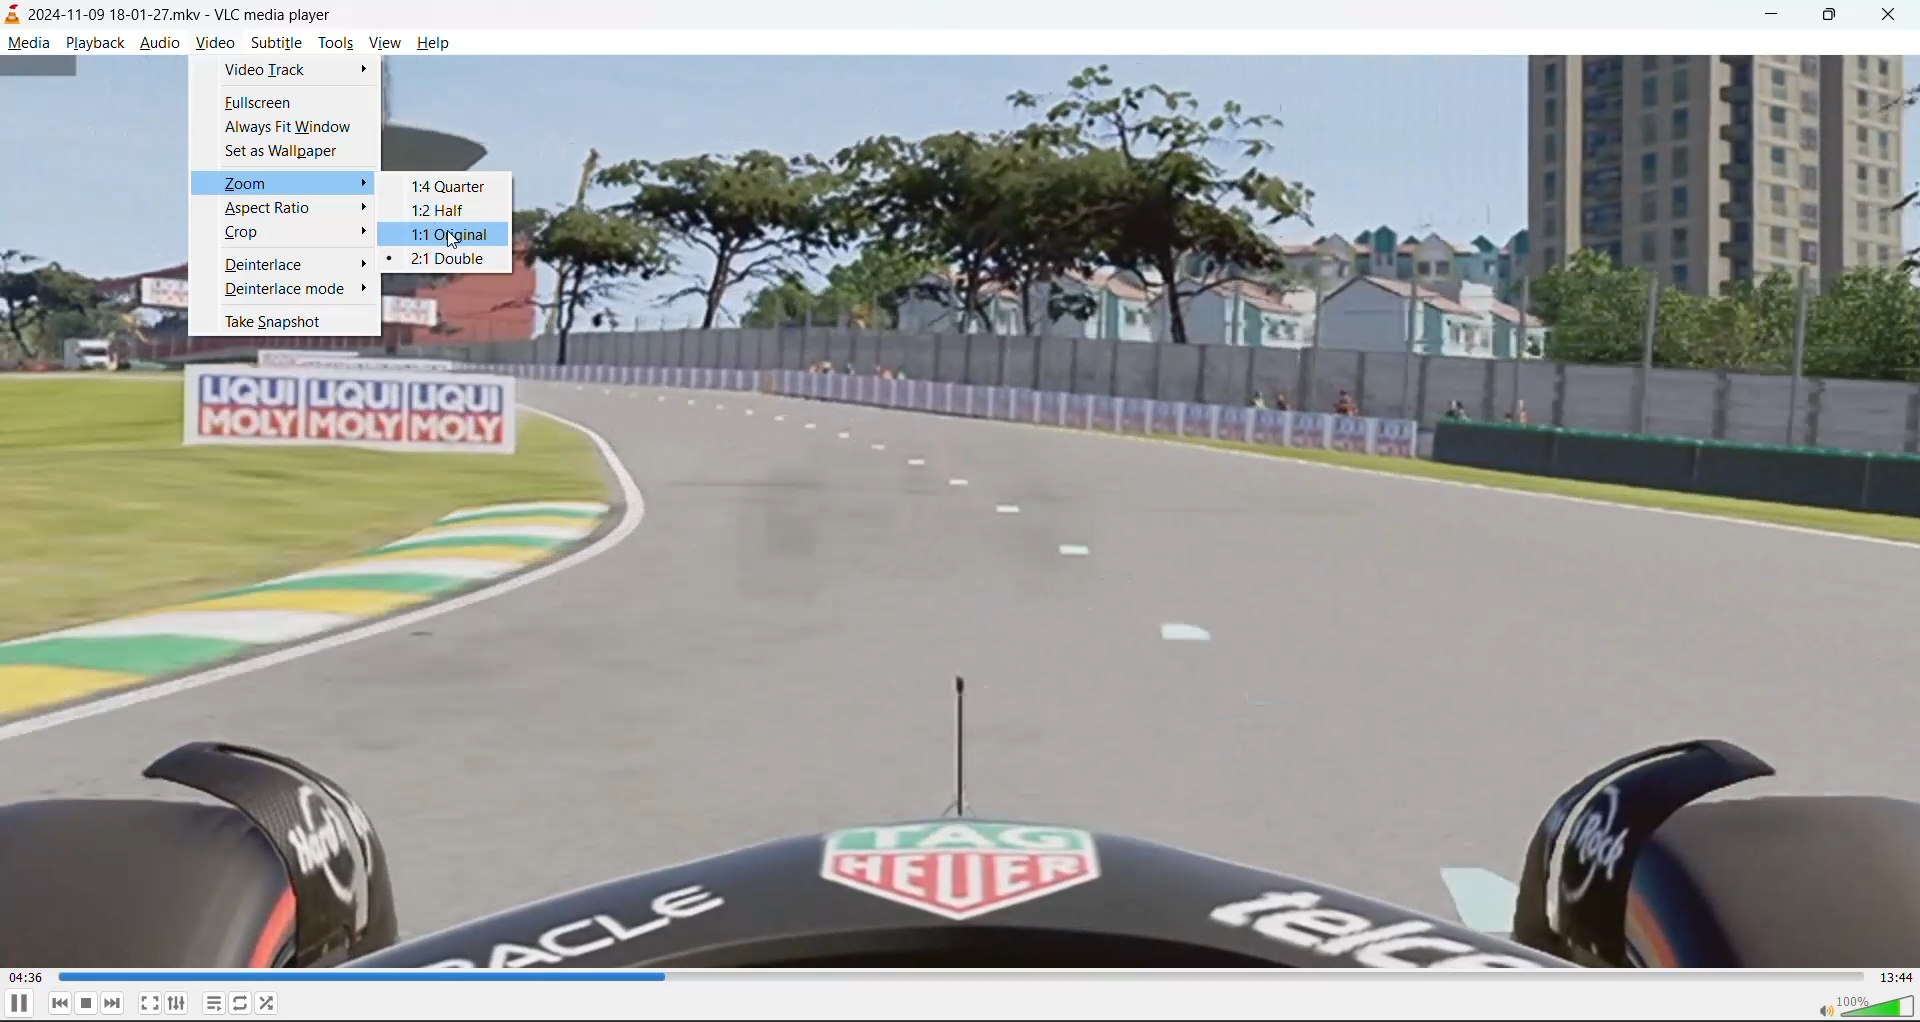 Image resolution: width=1920 pixels, height=1022 pixels. Describe the element at coordinates (175, 1002) in the screenshot. I see `settings` at that location.